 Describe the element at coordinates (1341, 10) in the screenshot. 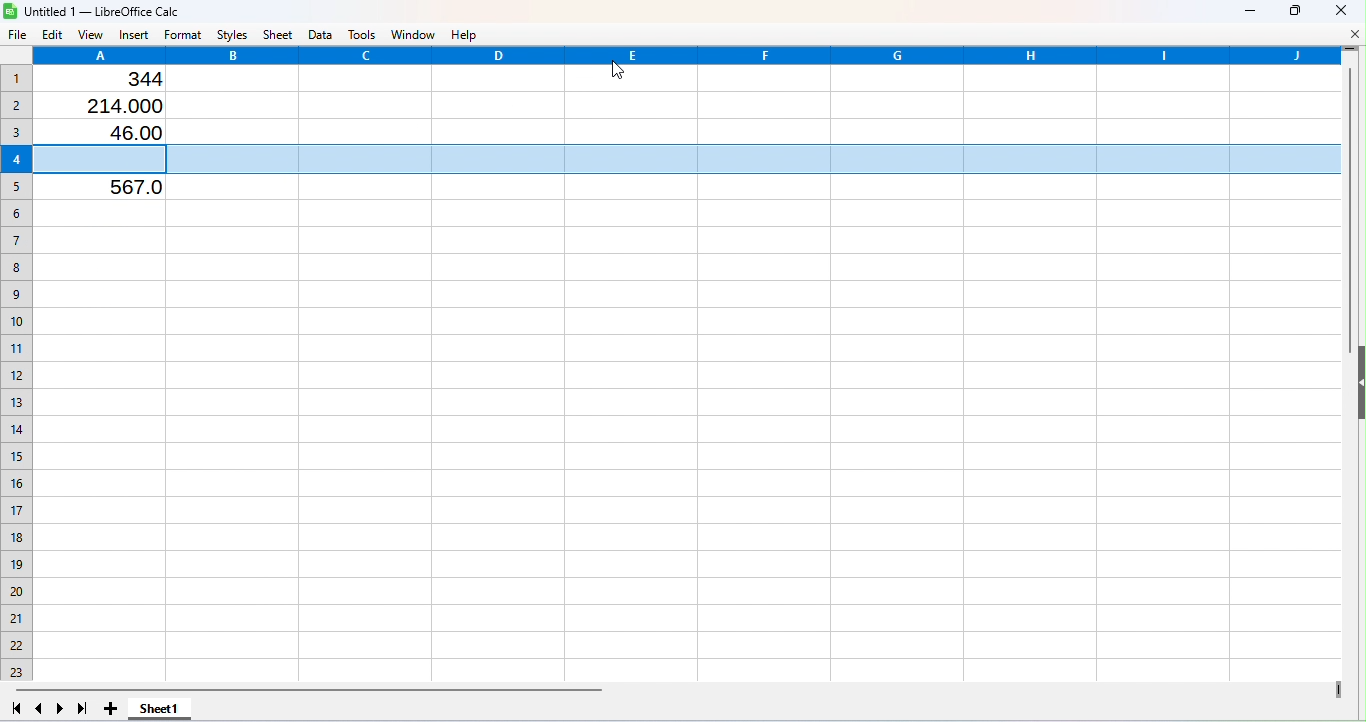

I see `Close` at that location.